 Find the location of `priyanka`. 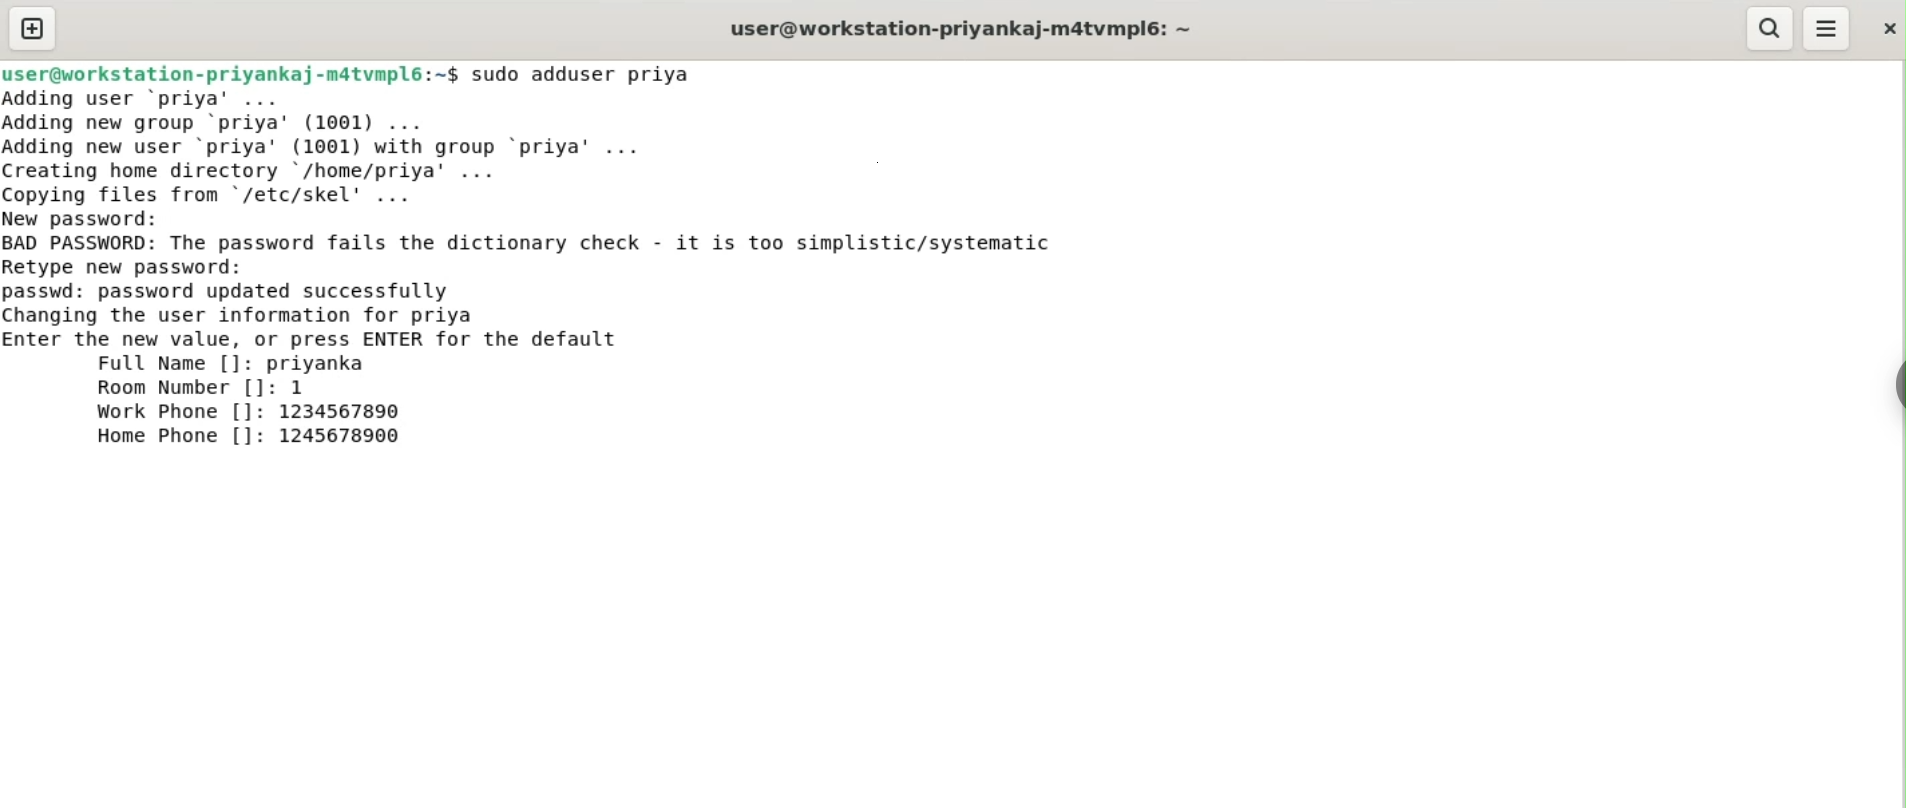

priyanka is located at coordinates (321, 363).